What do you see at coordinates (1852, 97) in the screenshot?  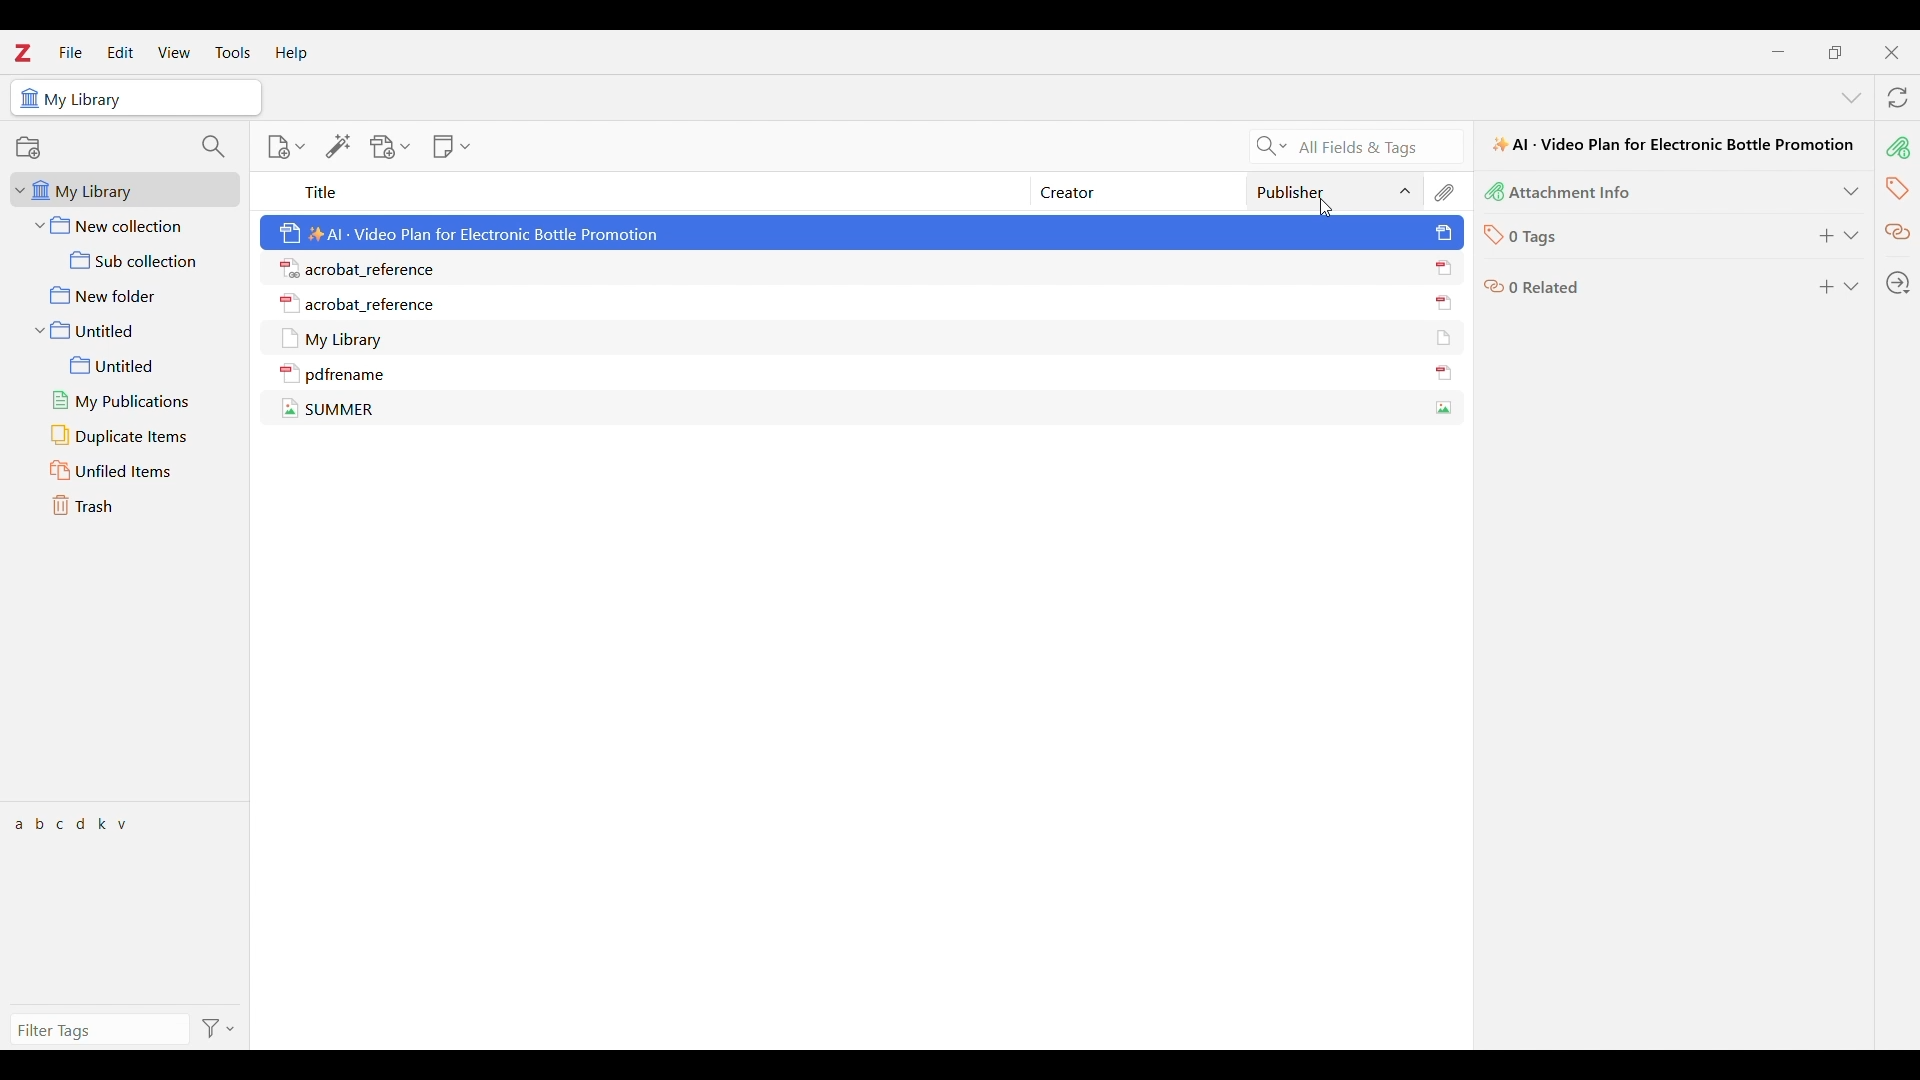 I see `List all tabs` at bounding box center [1852, 97].